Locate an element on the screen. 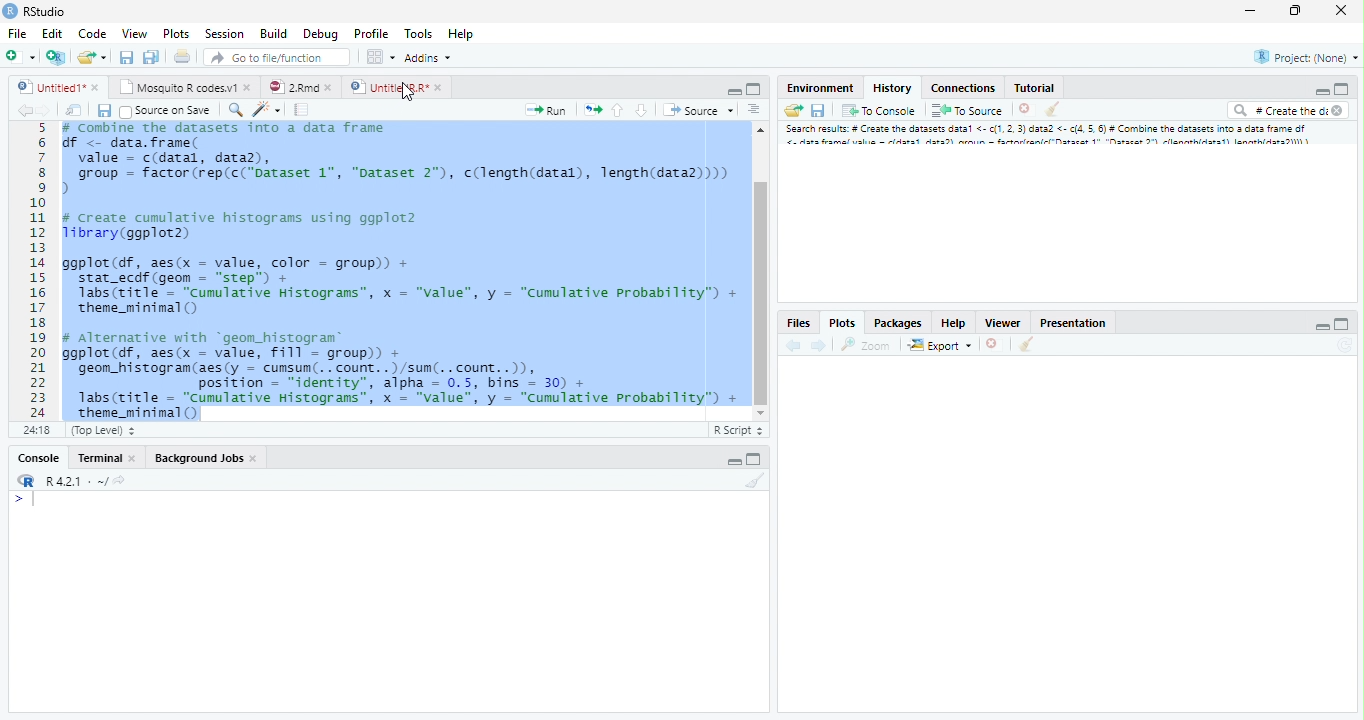 The width and height of the screenshot is (1364, 720). Console is located at coordinates (42, 457).